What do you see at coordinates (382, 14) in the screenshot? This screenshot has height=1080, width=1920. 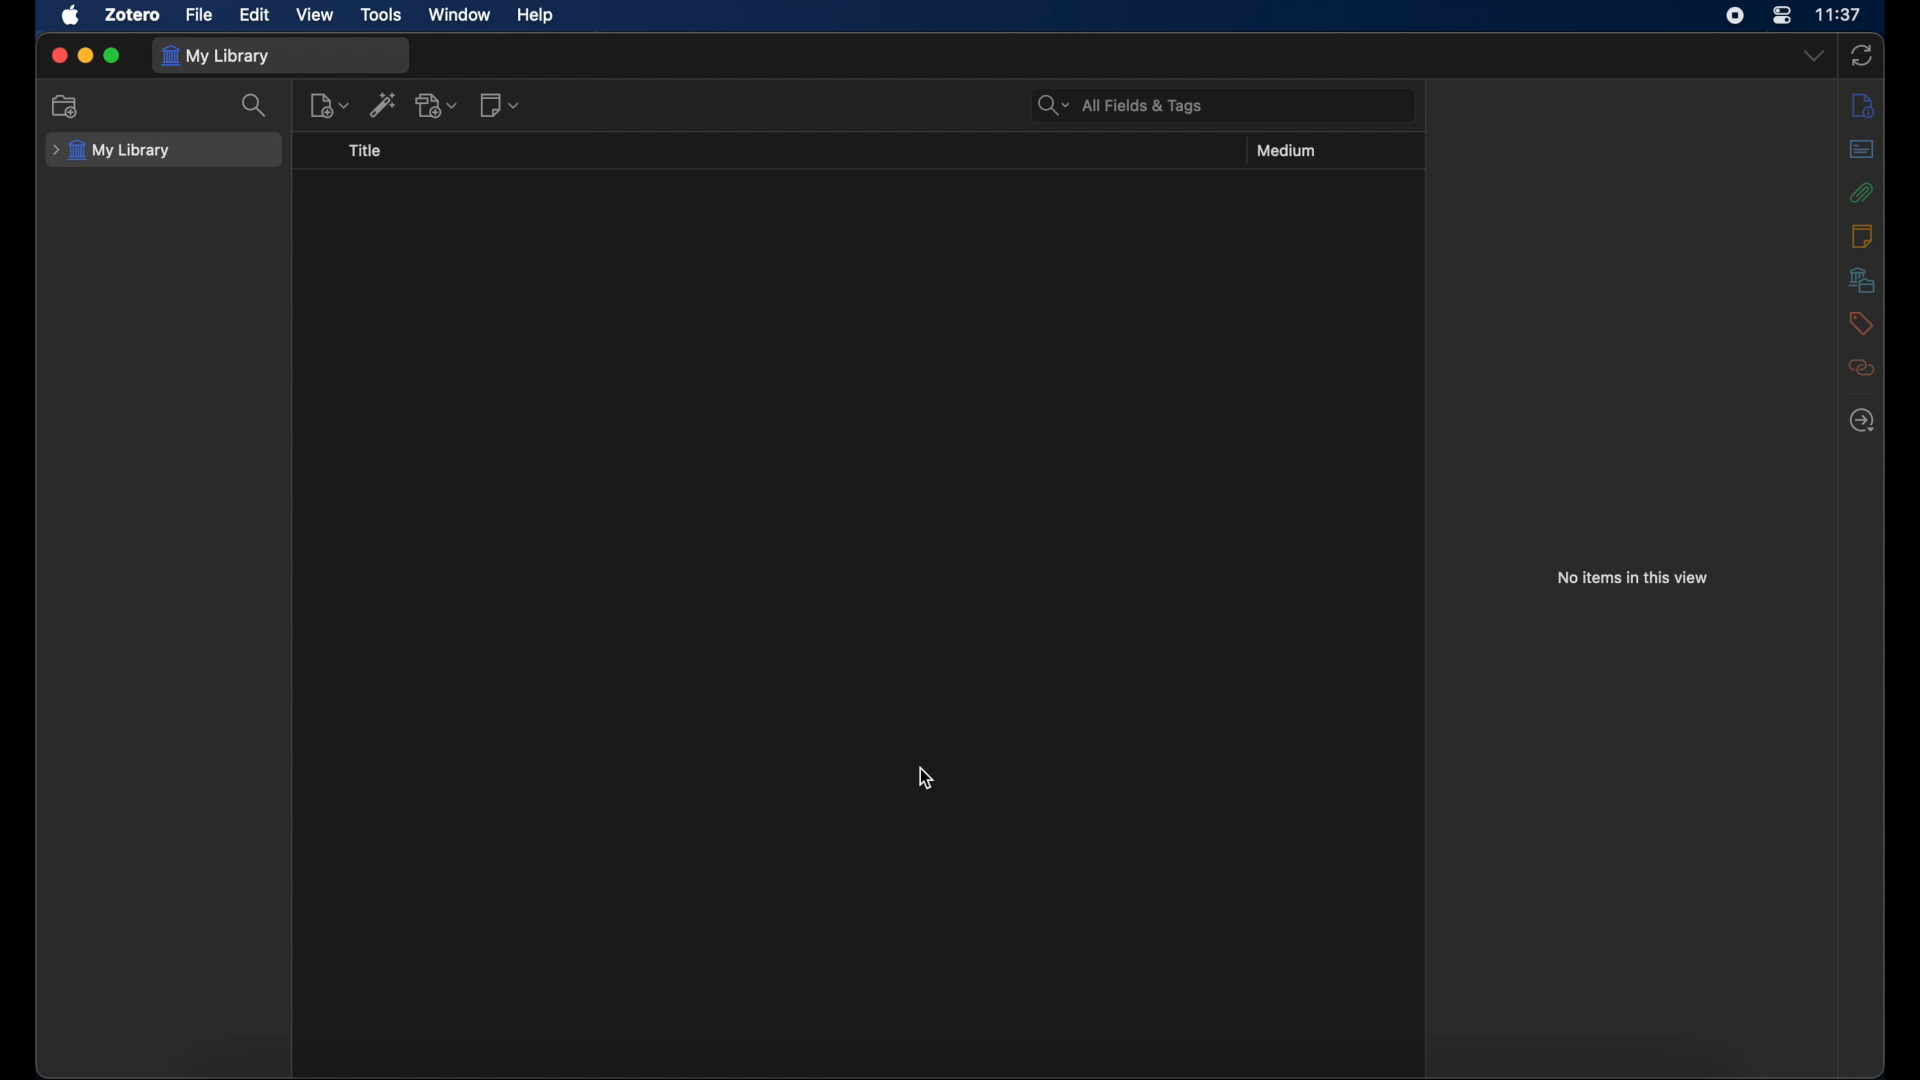 I see `tools` at bounding box center [382, 14].